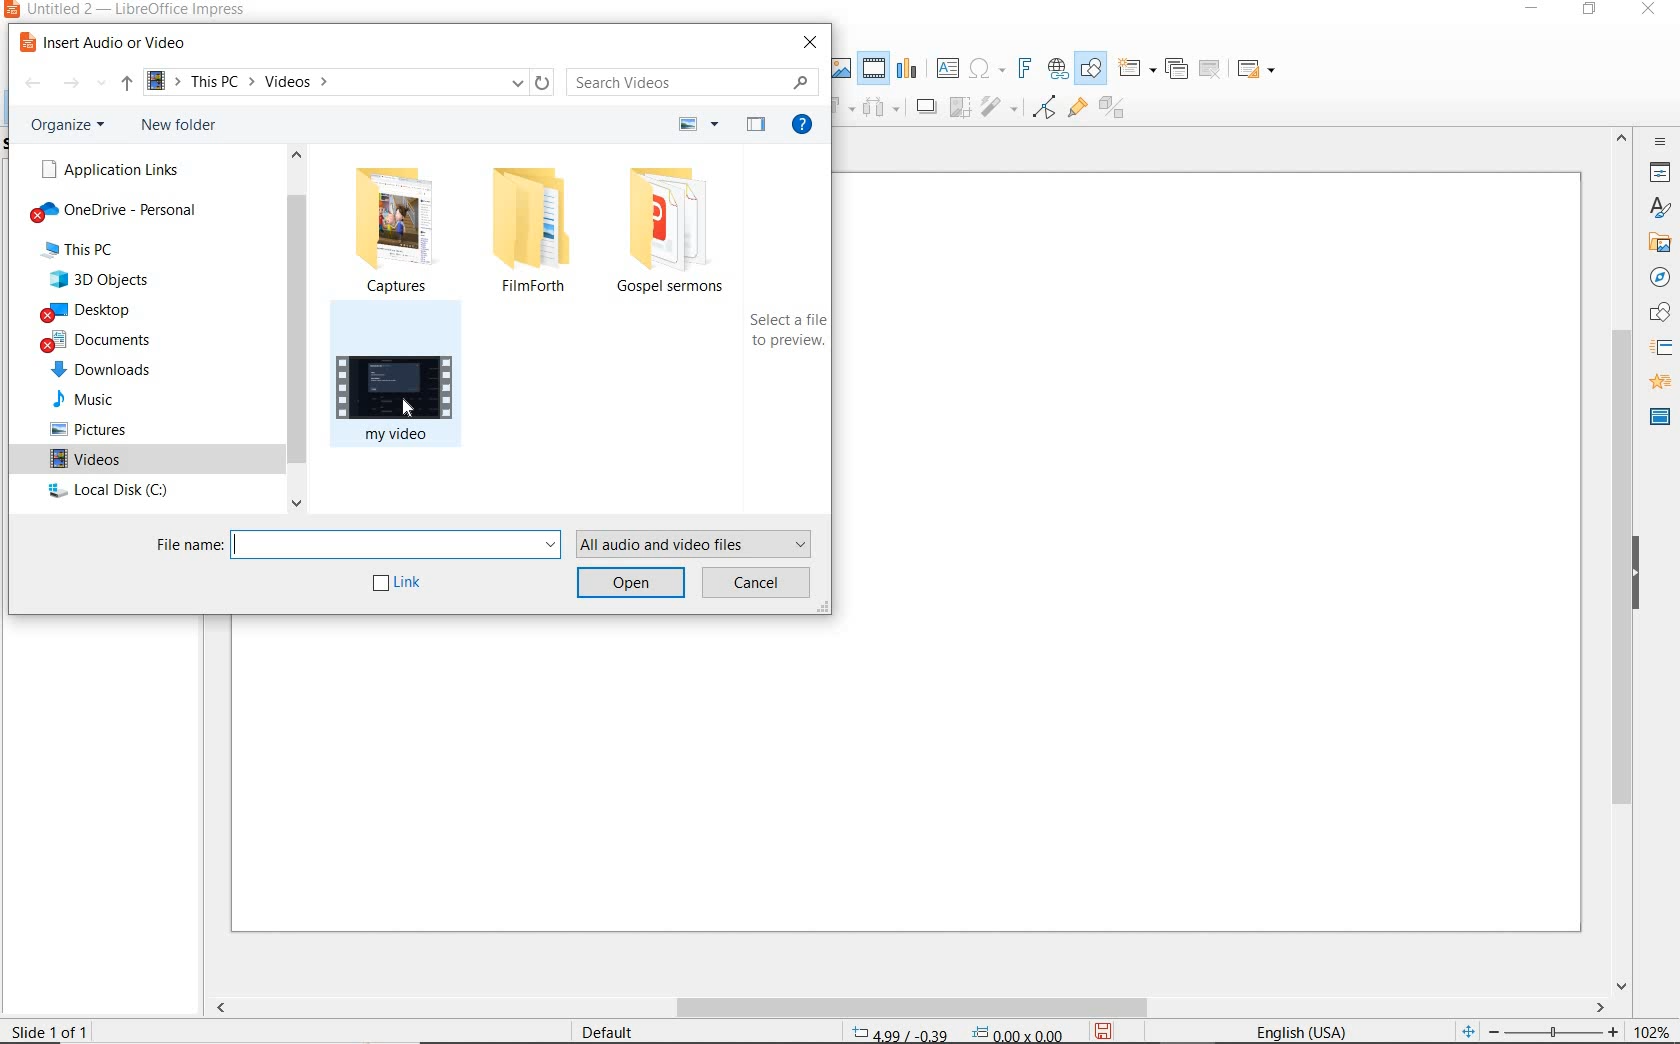 The width and height of the screenshot is (1680, 1044). I want to click on INSERT FRONTWORK TEXT, so click(1023, 67).